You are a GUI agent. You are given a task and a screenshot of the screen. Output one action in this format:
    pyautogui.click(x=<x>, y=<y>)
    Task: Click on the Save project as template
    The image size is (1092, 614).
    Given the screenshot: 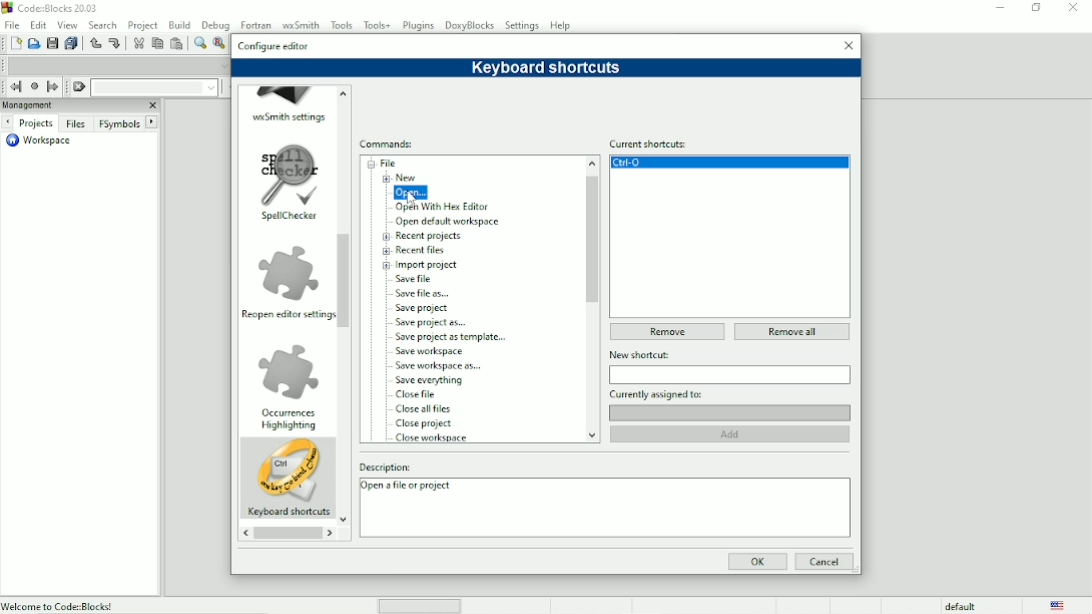 What is the action you would take?
    pyautogui.click(x=456, y=337)
    